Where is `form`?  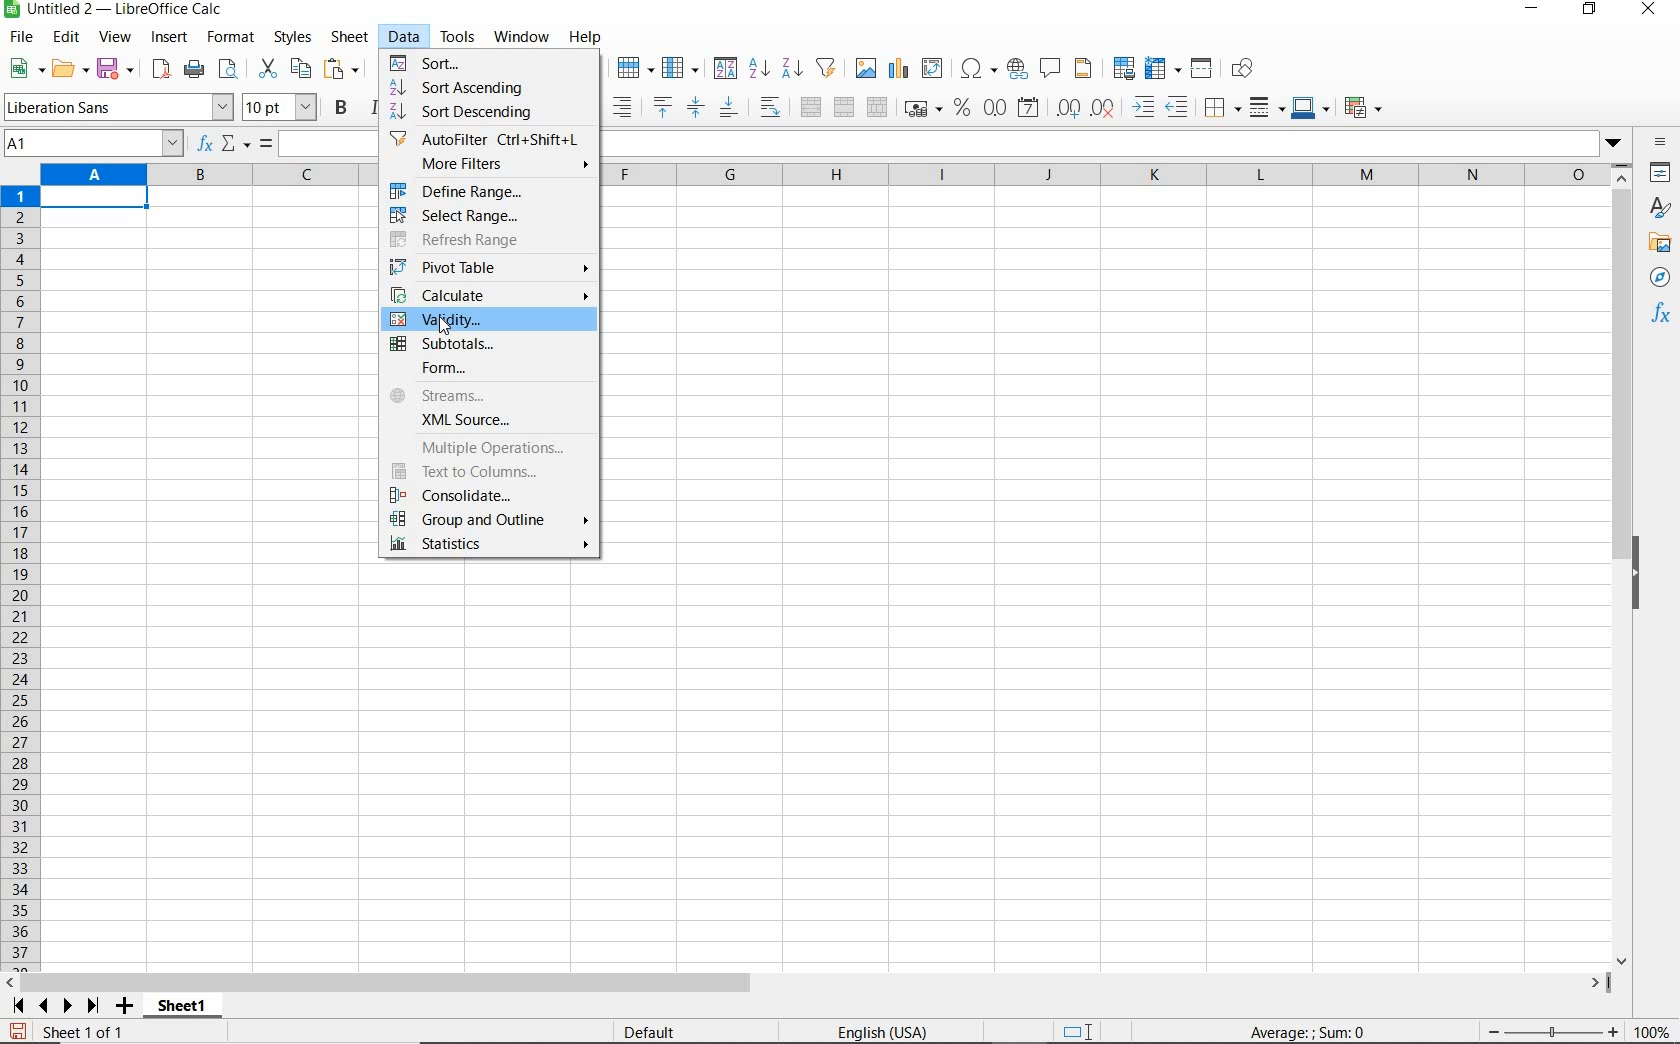 form is located at coordinates (484, 370).